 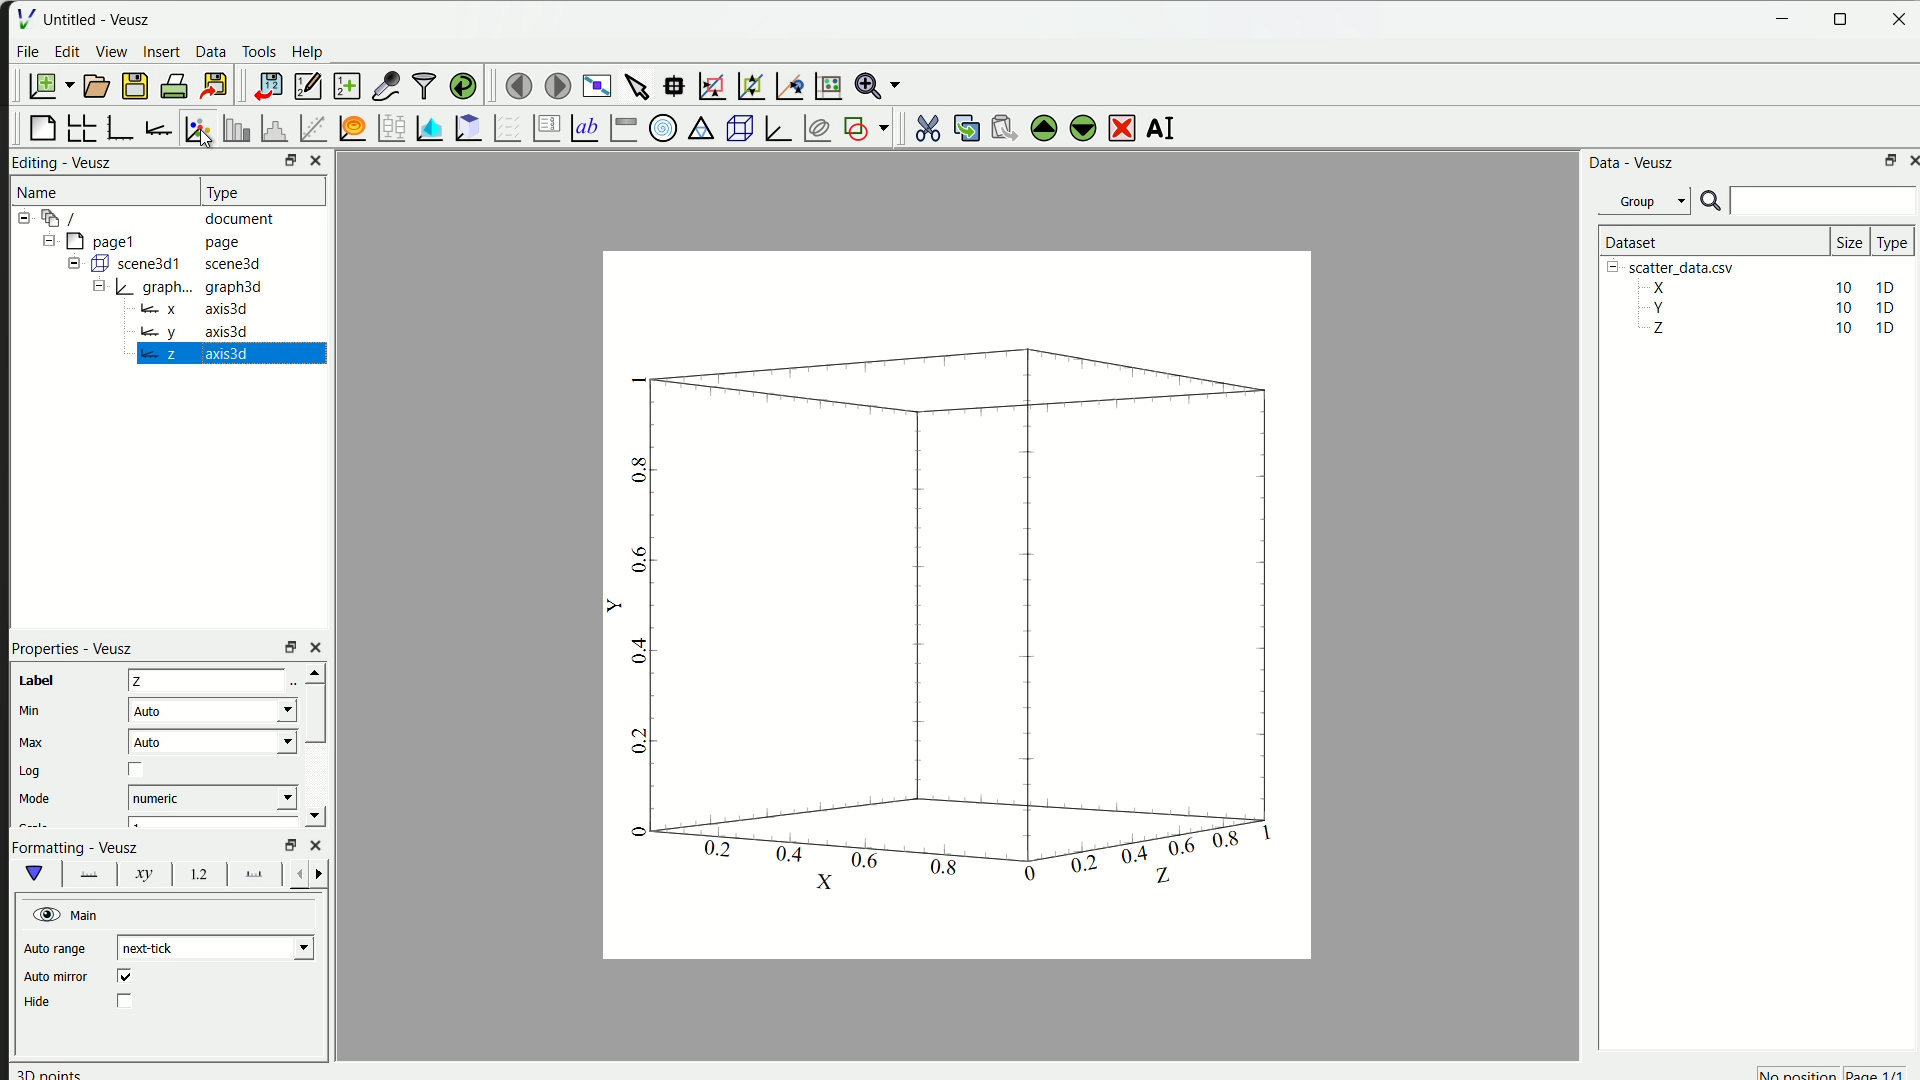 What do you see at coordinates (224, 679) in the screenshot?
I see `z` at bounding box center [224, 679].